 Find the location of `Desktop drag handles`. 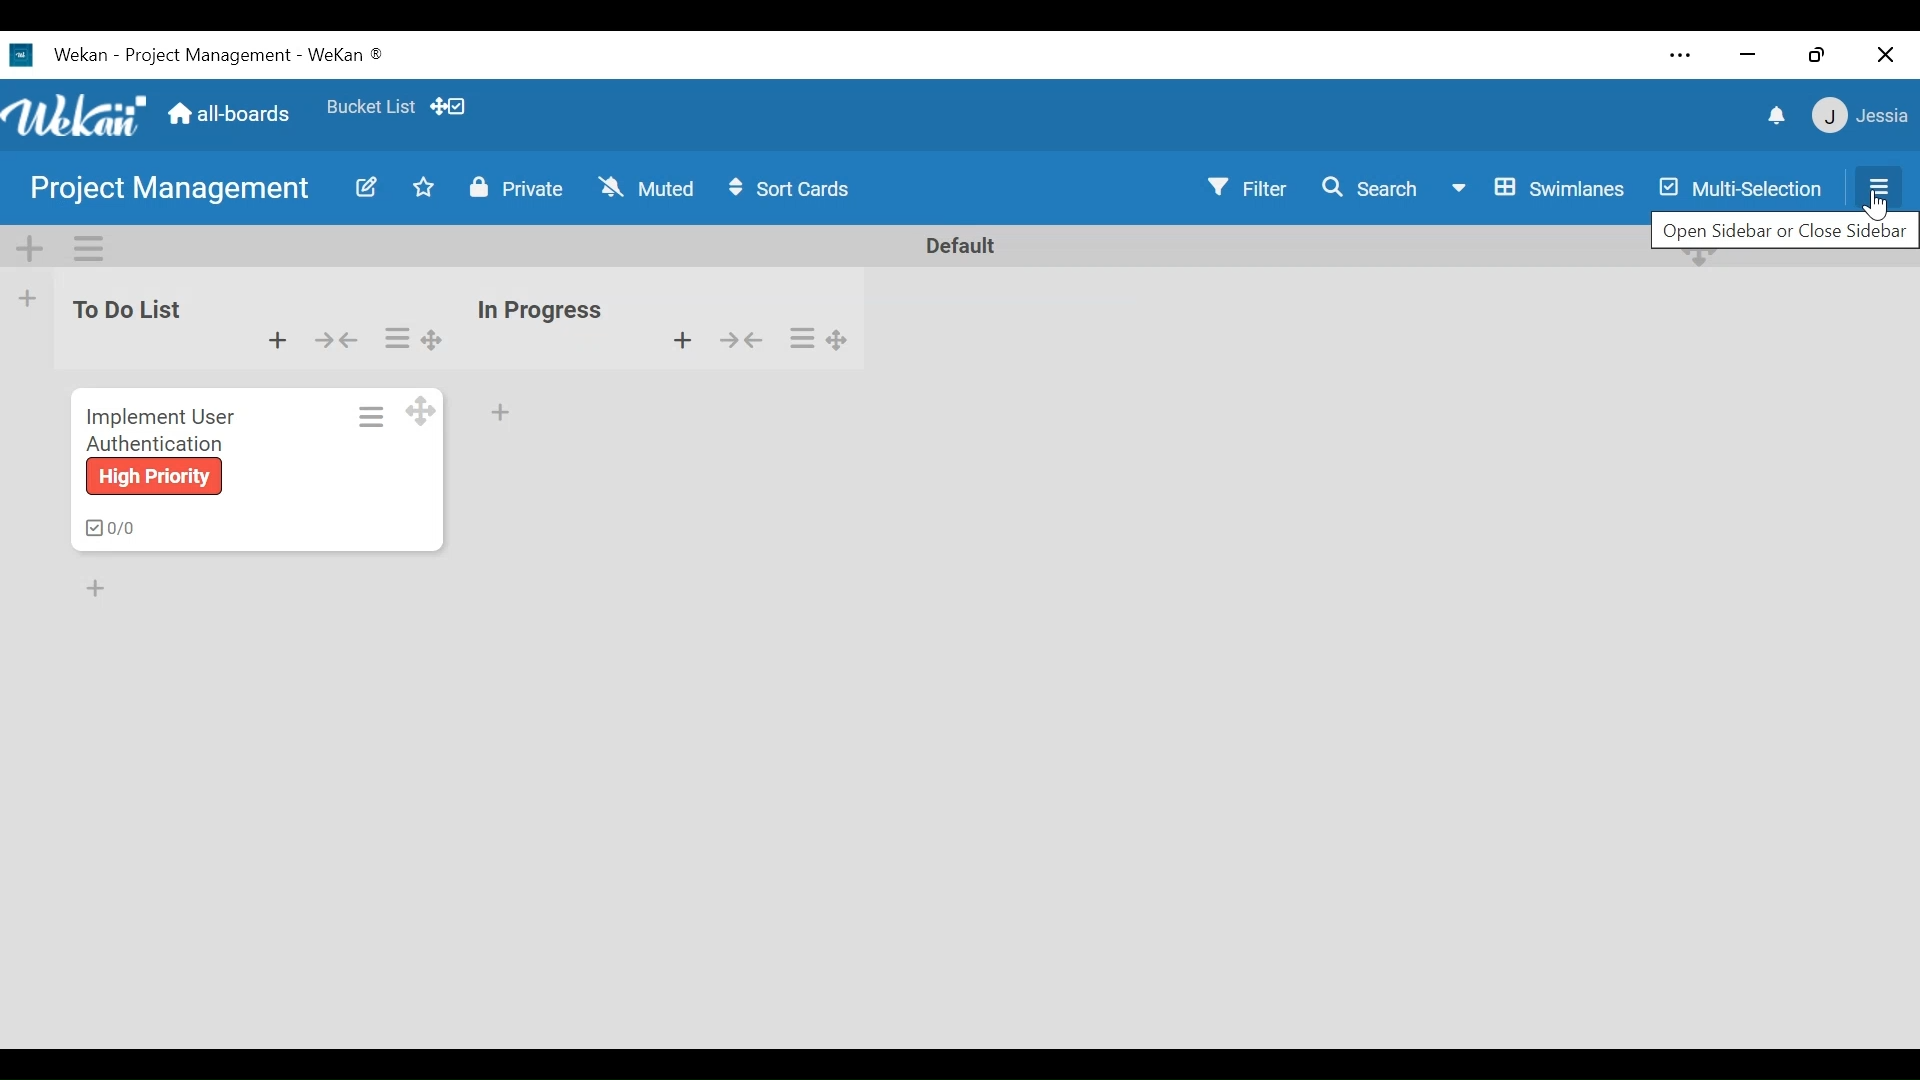

Desktop drag handles is located at coordinates (838, 341).